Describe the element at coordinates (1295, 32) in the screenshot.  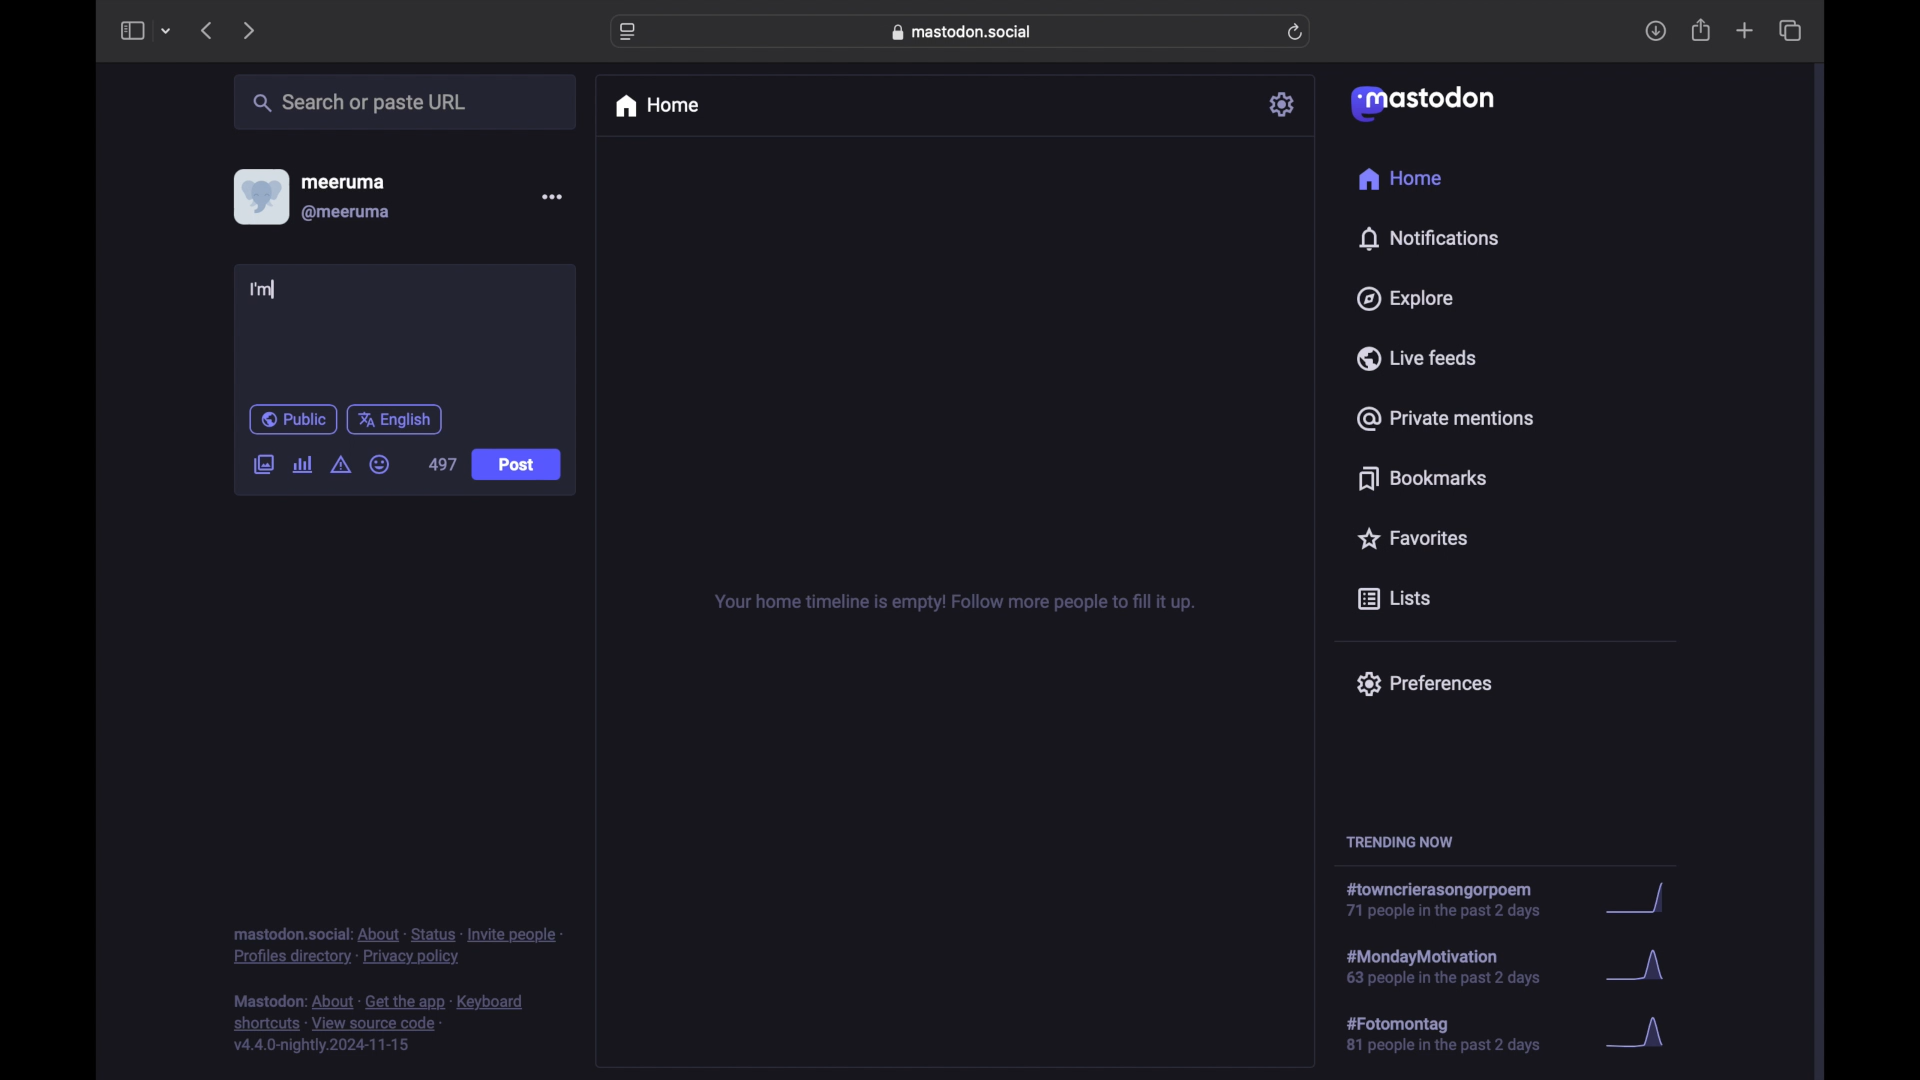
I see `refresh` at that location.